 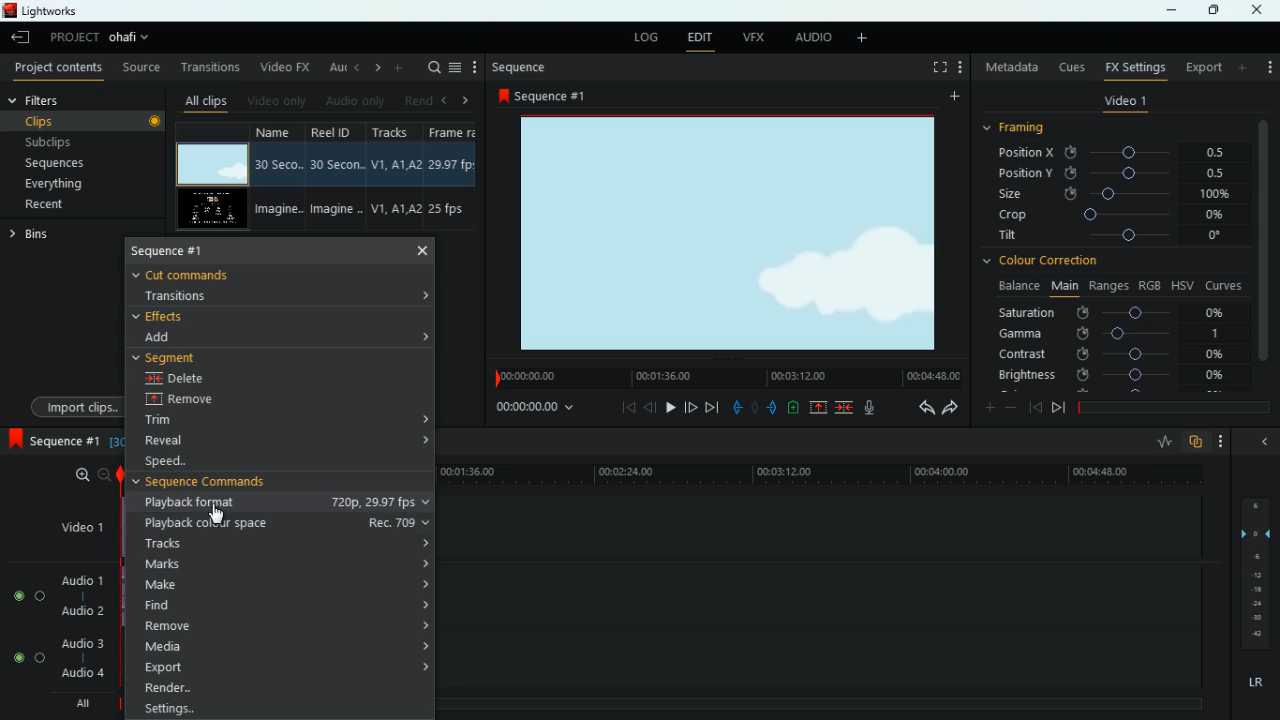 I want to click on up, so click(x=818, y=407).